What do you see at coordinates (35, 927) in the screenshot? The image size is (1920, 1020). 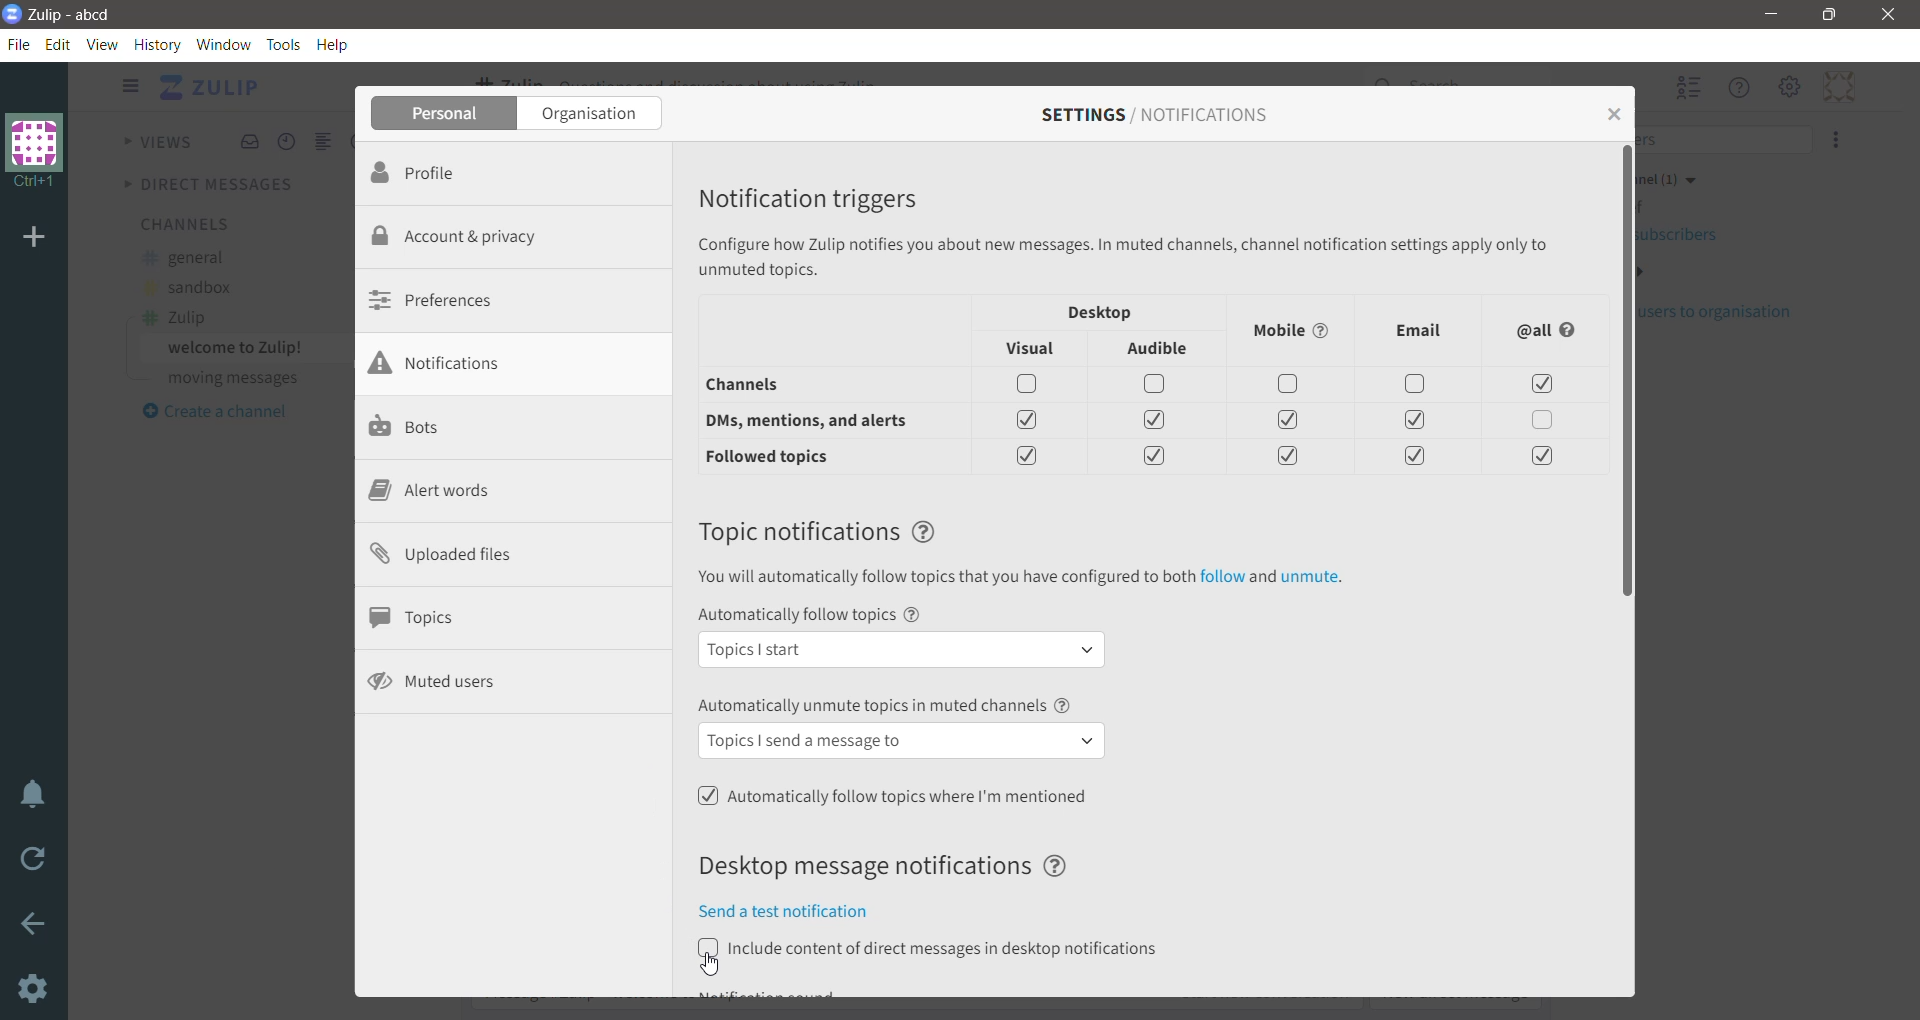 I see `Go back` at bounding box center [35, 927].